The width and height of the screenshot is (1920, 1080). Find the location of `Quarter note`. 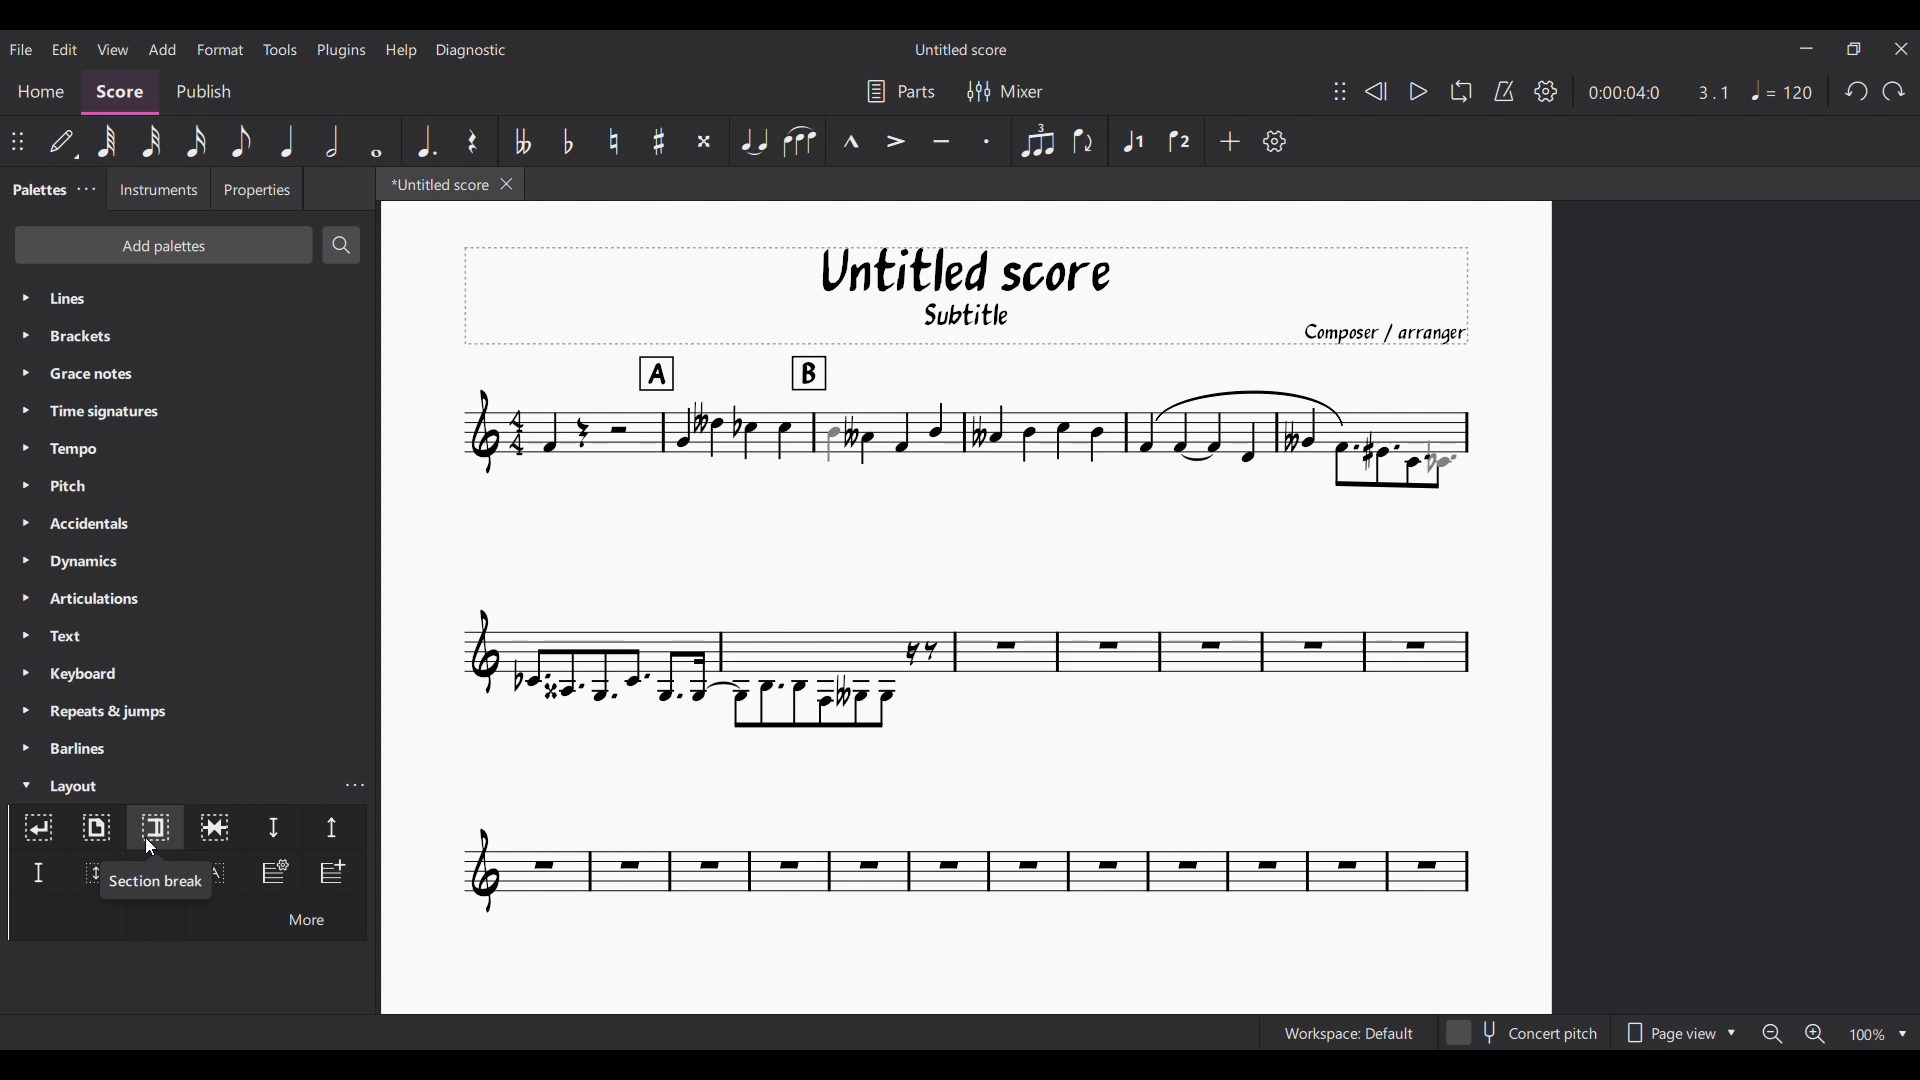

Quarter note is located at coordinates (287, 140).